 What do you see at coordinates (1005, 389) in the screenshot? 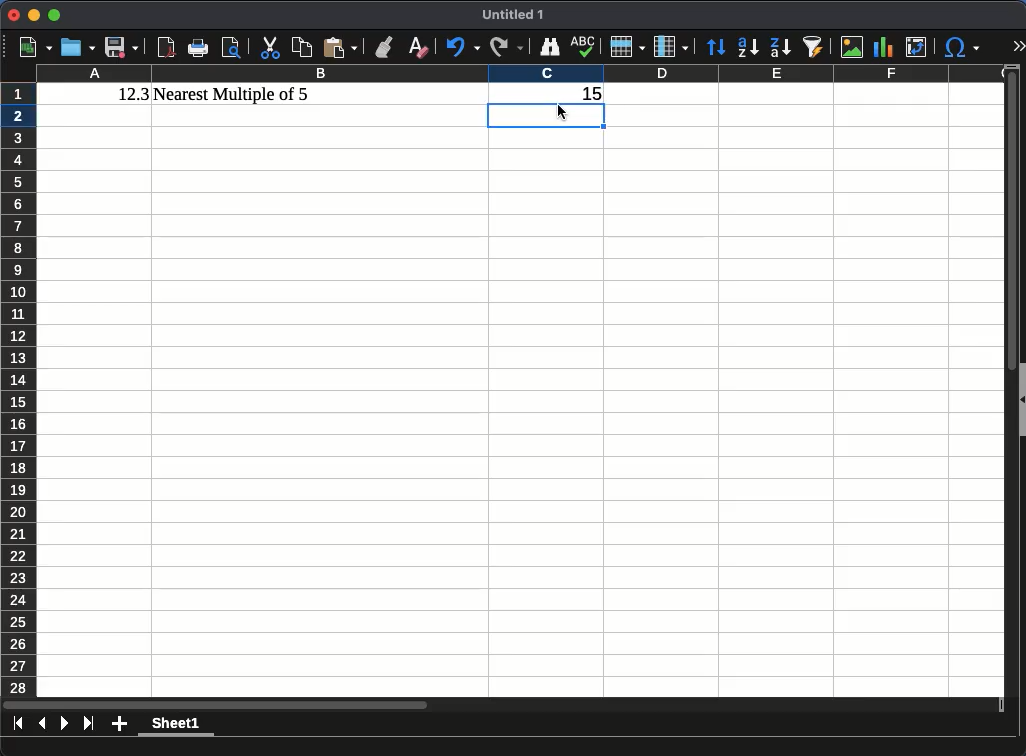
I see `scroll` at bounding box center [1005, 389].